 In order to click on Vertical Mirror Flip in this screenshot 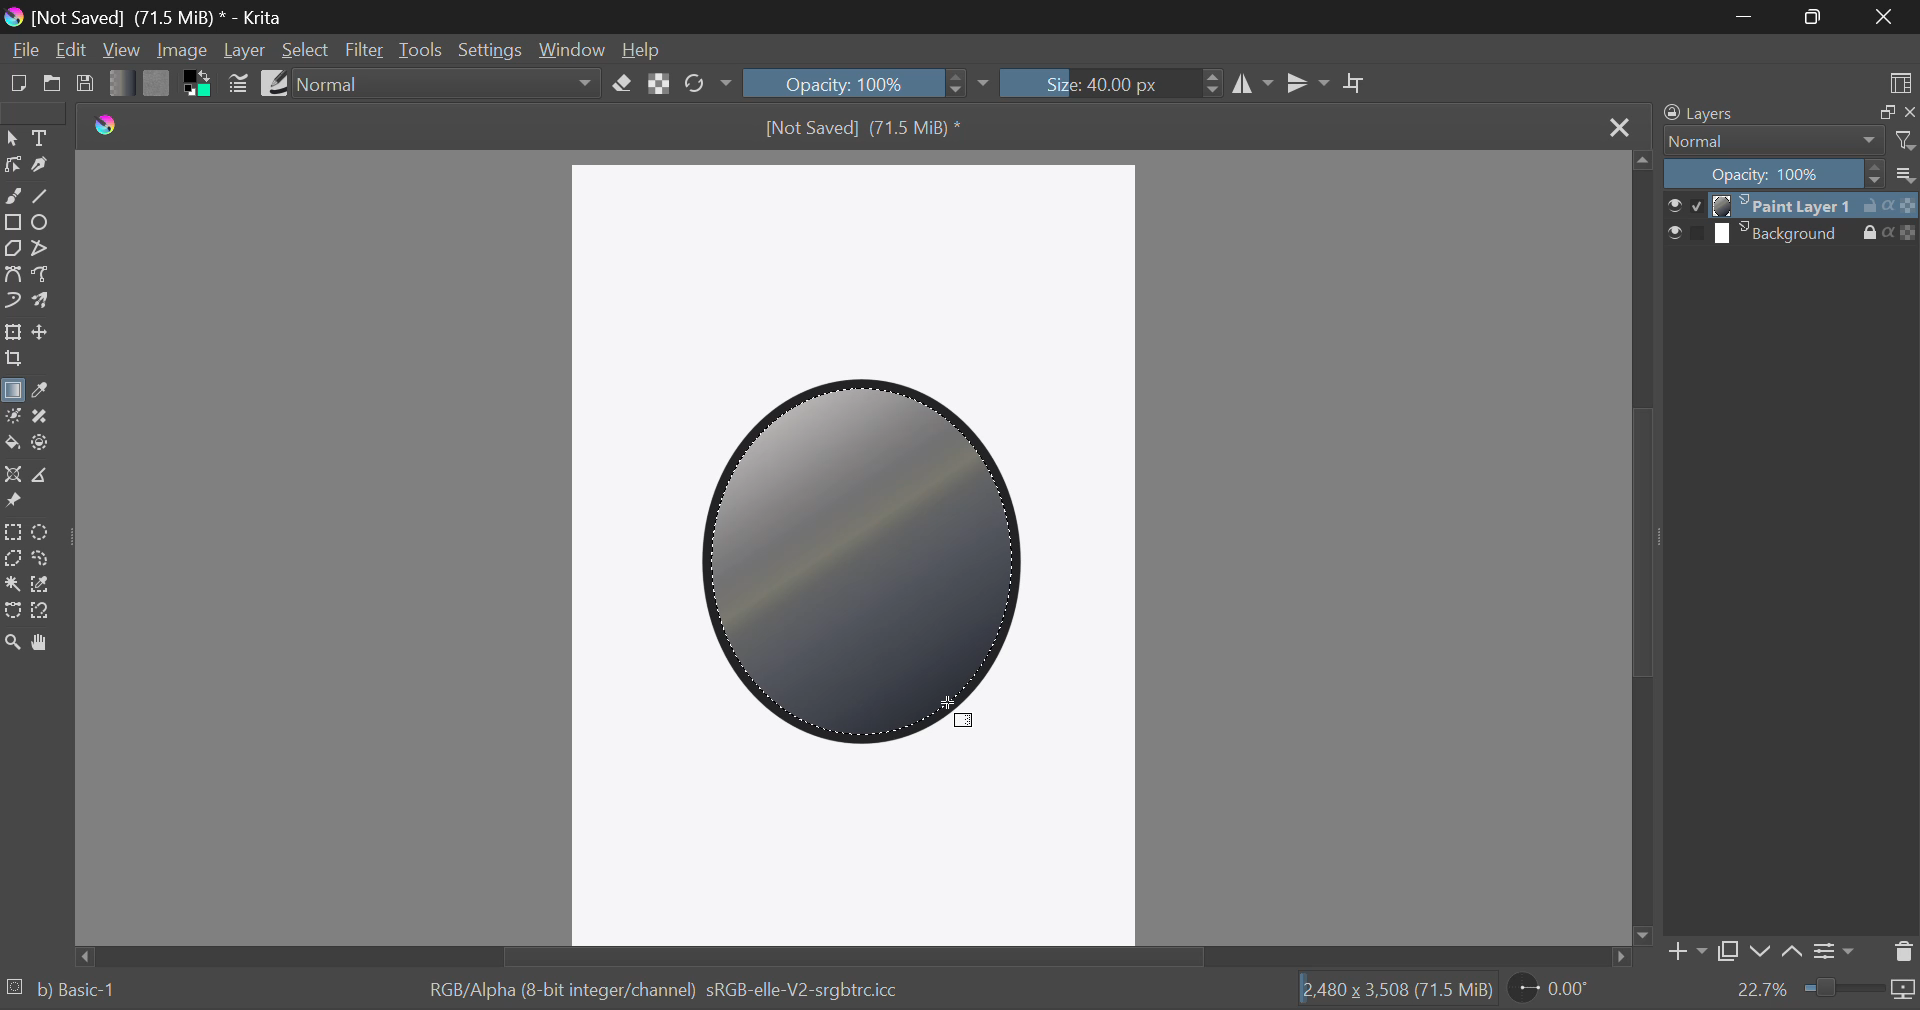, I will do `click(1254, 84)`.